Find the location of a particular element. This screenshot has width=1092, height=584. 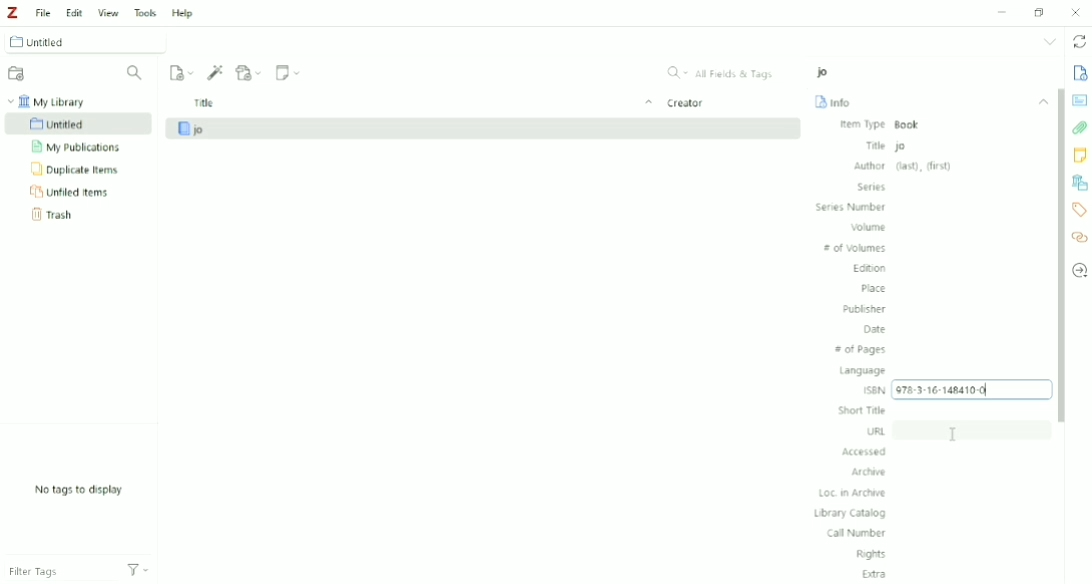

Rights is located at coordinates (870, 555).